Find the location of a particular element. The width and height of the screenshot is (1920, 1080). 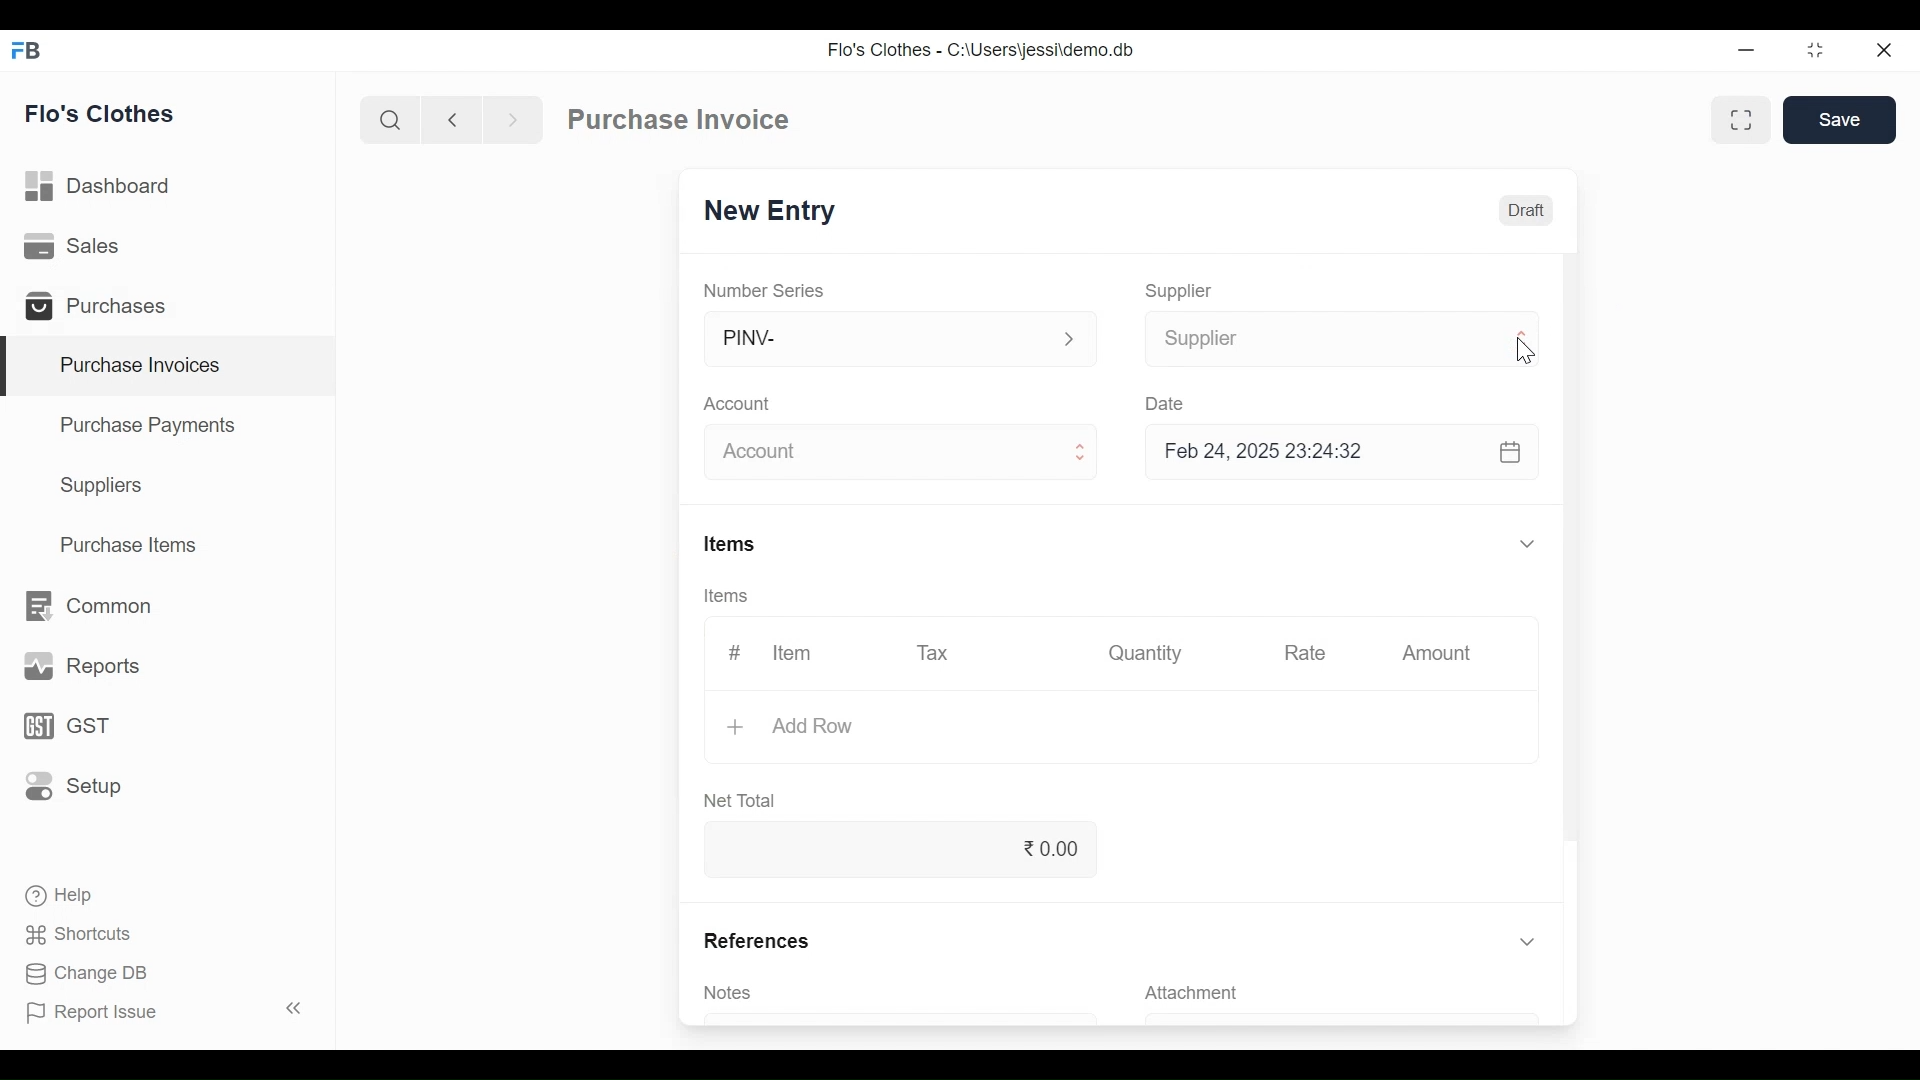

Flo's Clothes is located at coordinates (103, 113).